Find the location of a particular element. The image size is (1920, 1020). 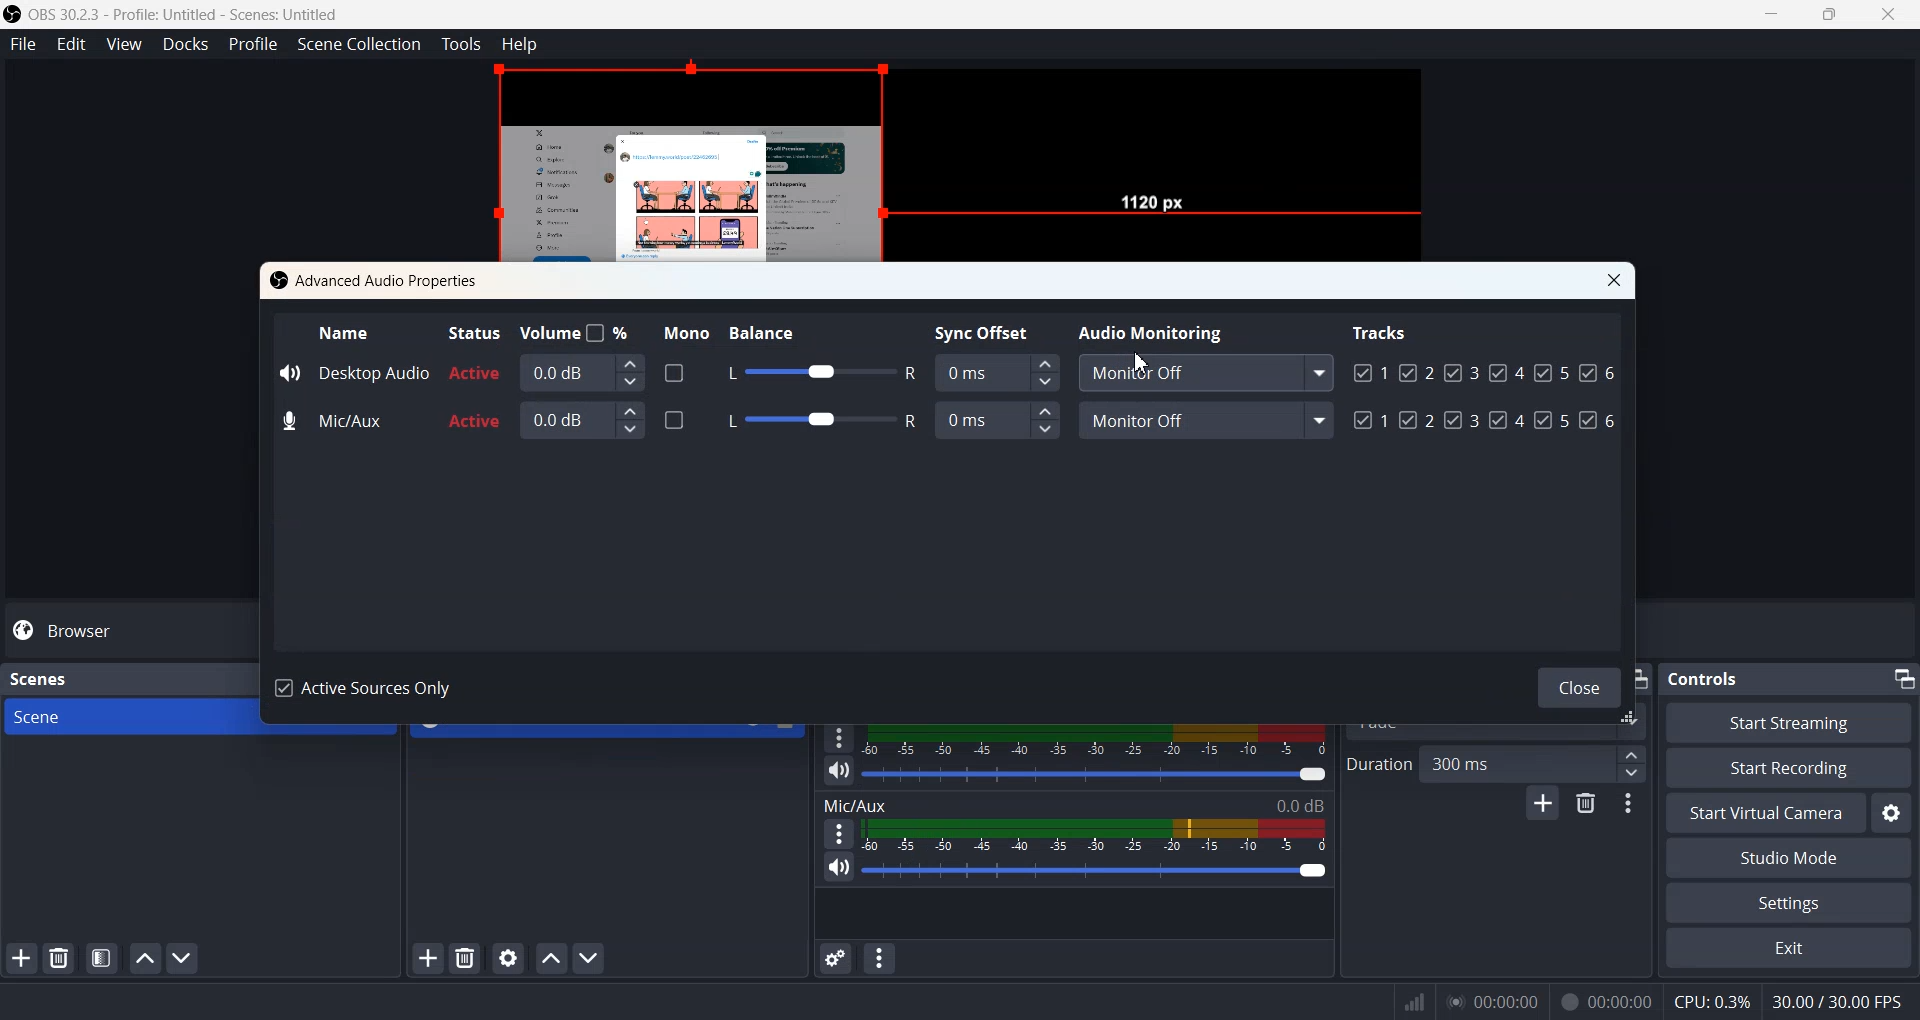

Desktop Audio  is located at coordinates (353, 371).